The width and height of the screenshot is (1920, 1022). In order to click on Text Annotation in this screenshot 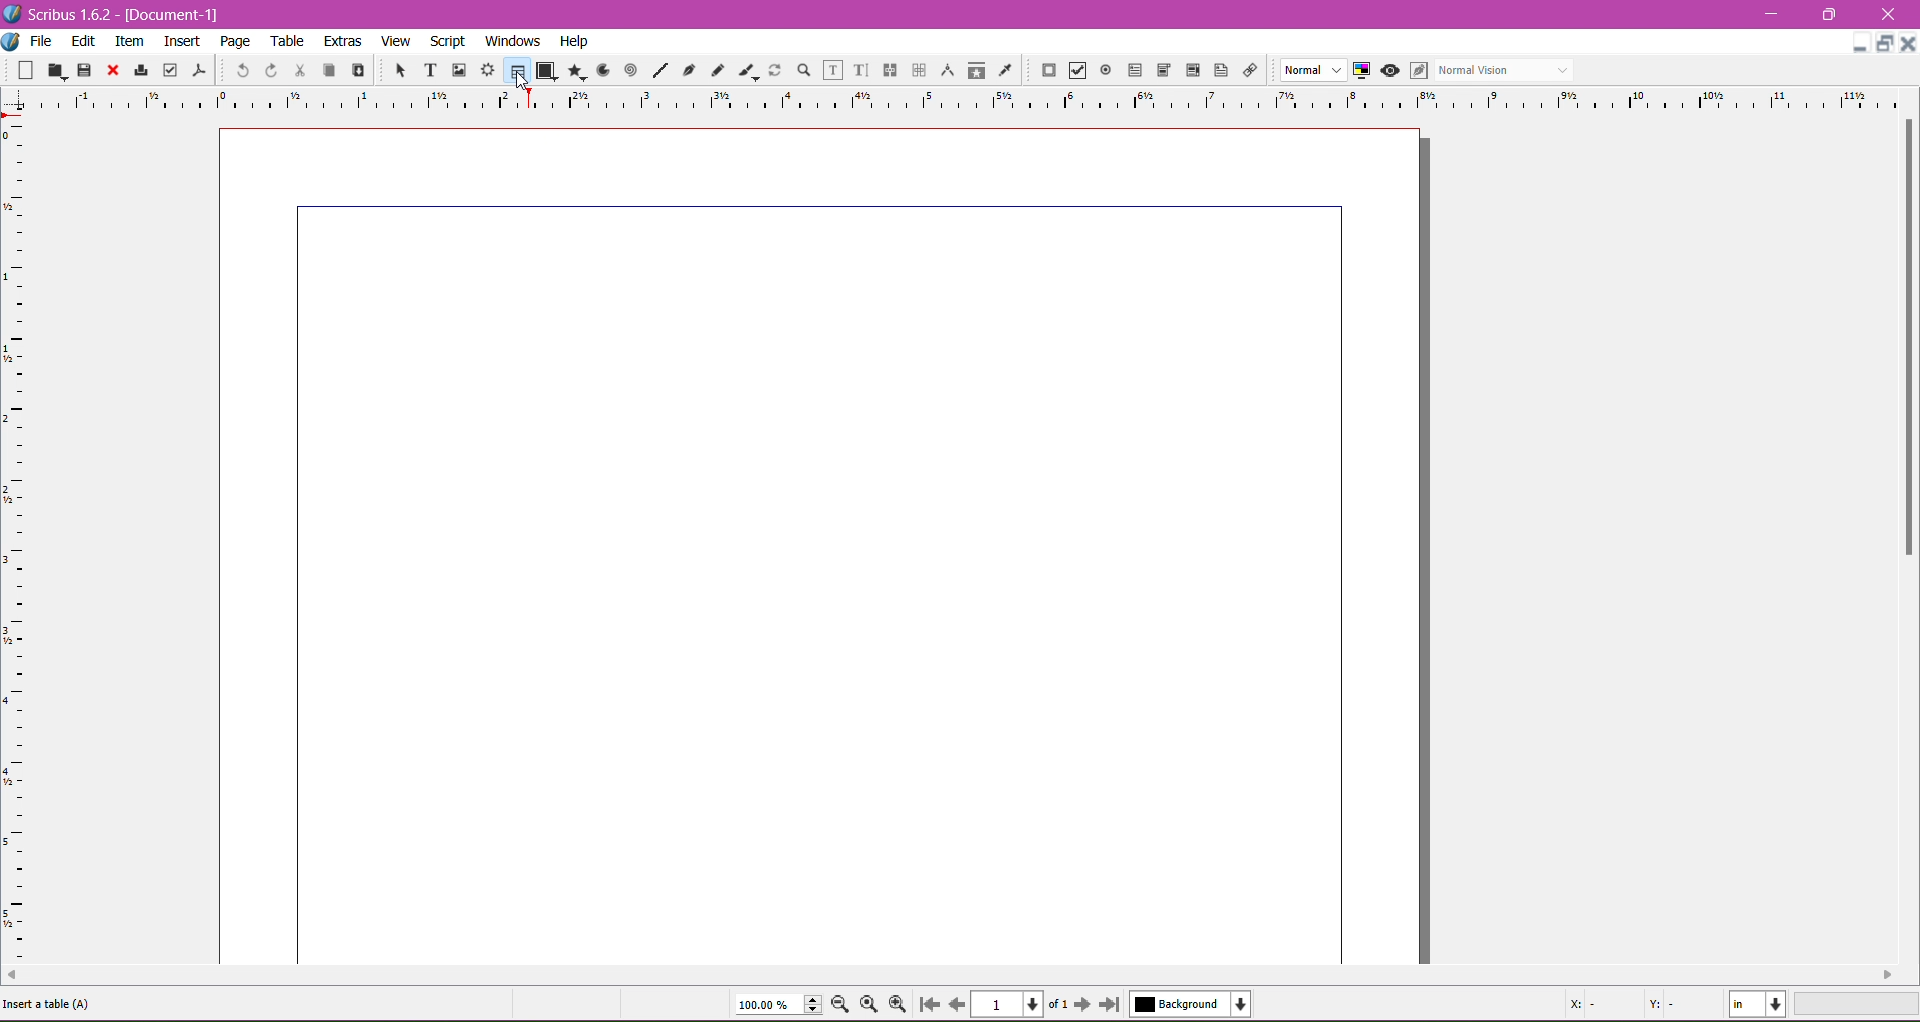, I will do `click(1218, 67)`.